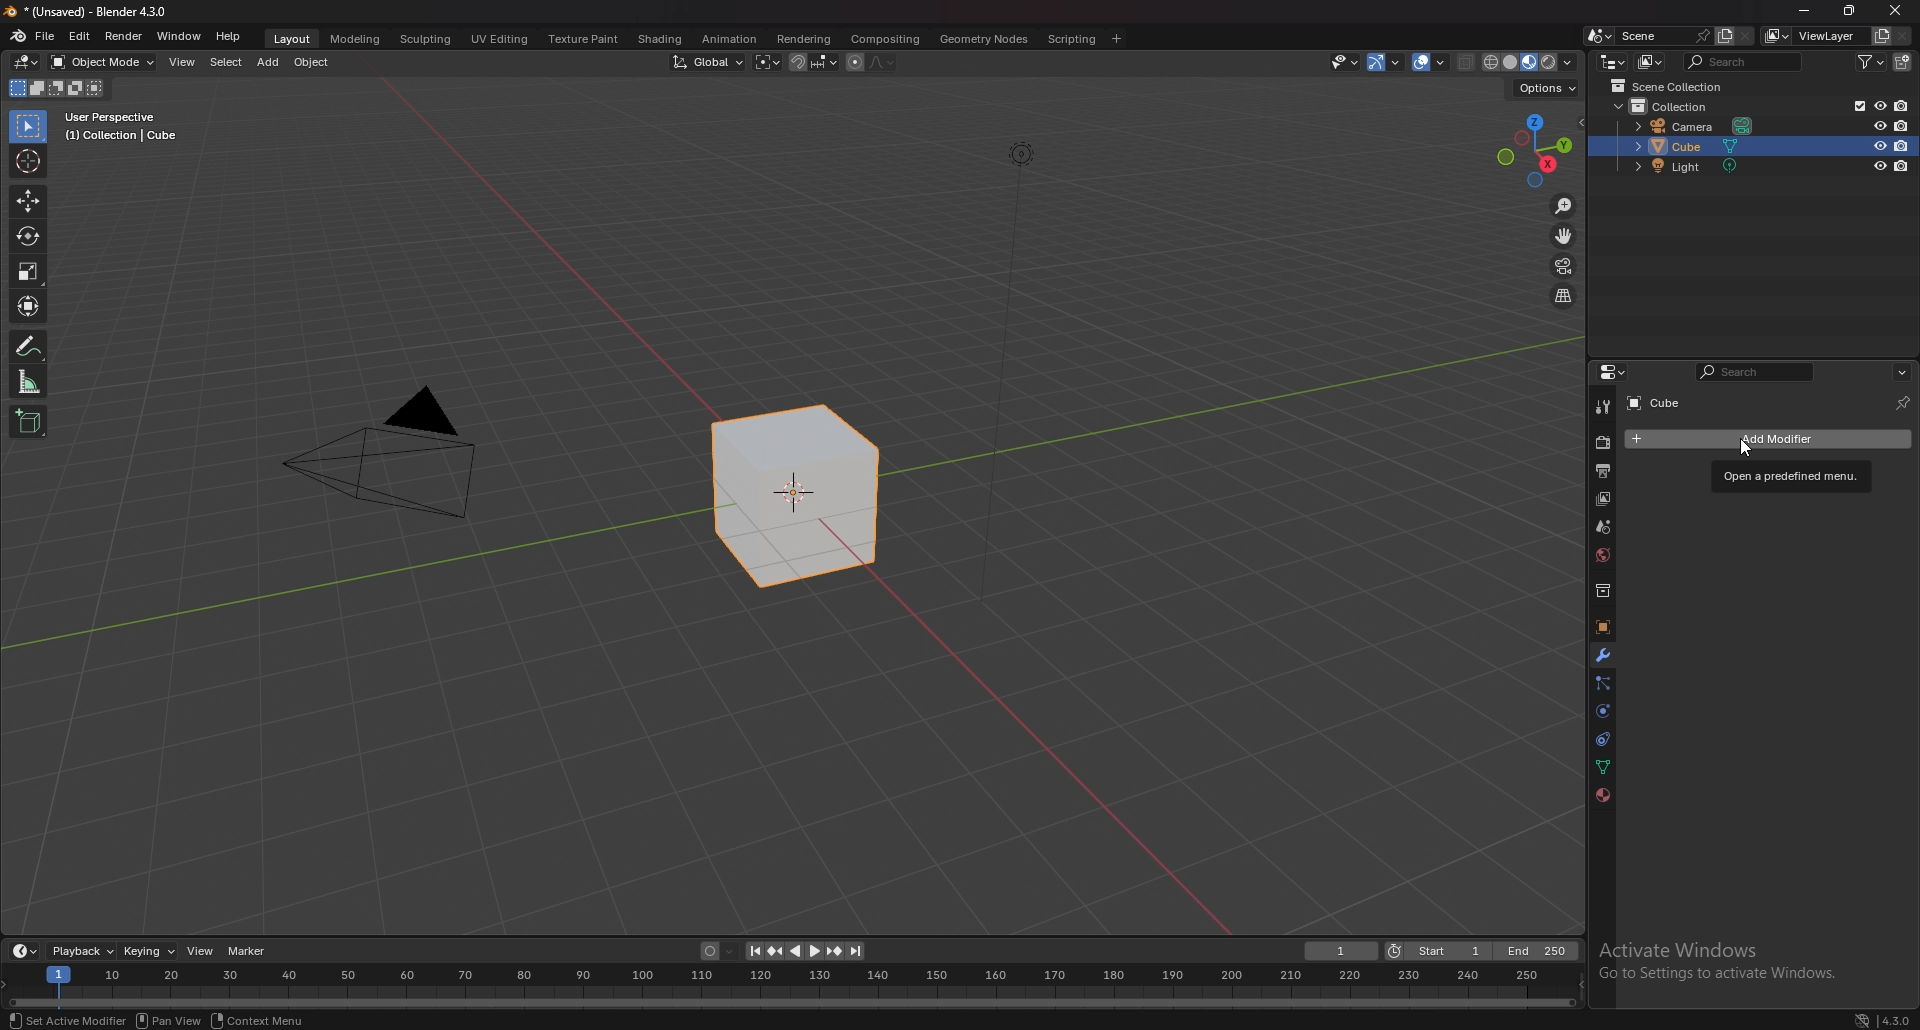 Image resolution: width=1920 pixels, height=1030 pixels. Describe the element at coordinates (1879, 105) in the screenshot. I see `hide in viewport` at that location.